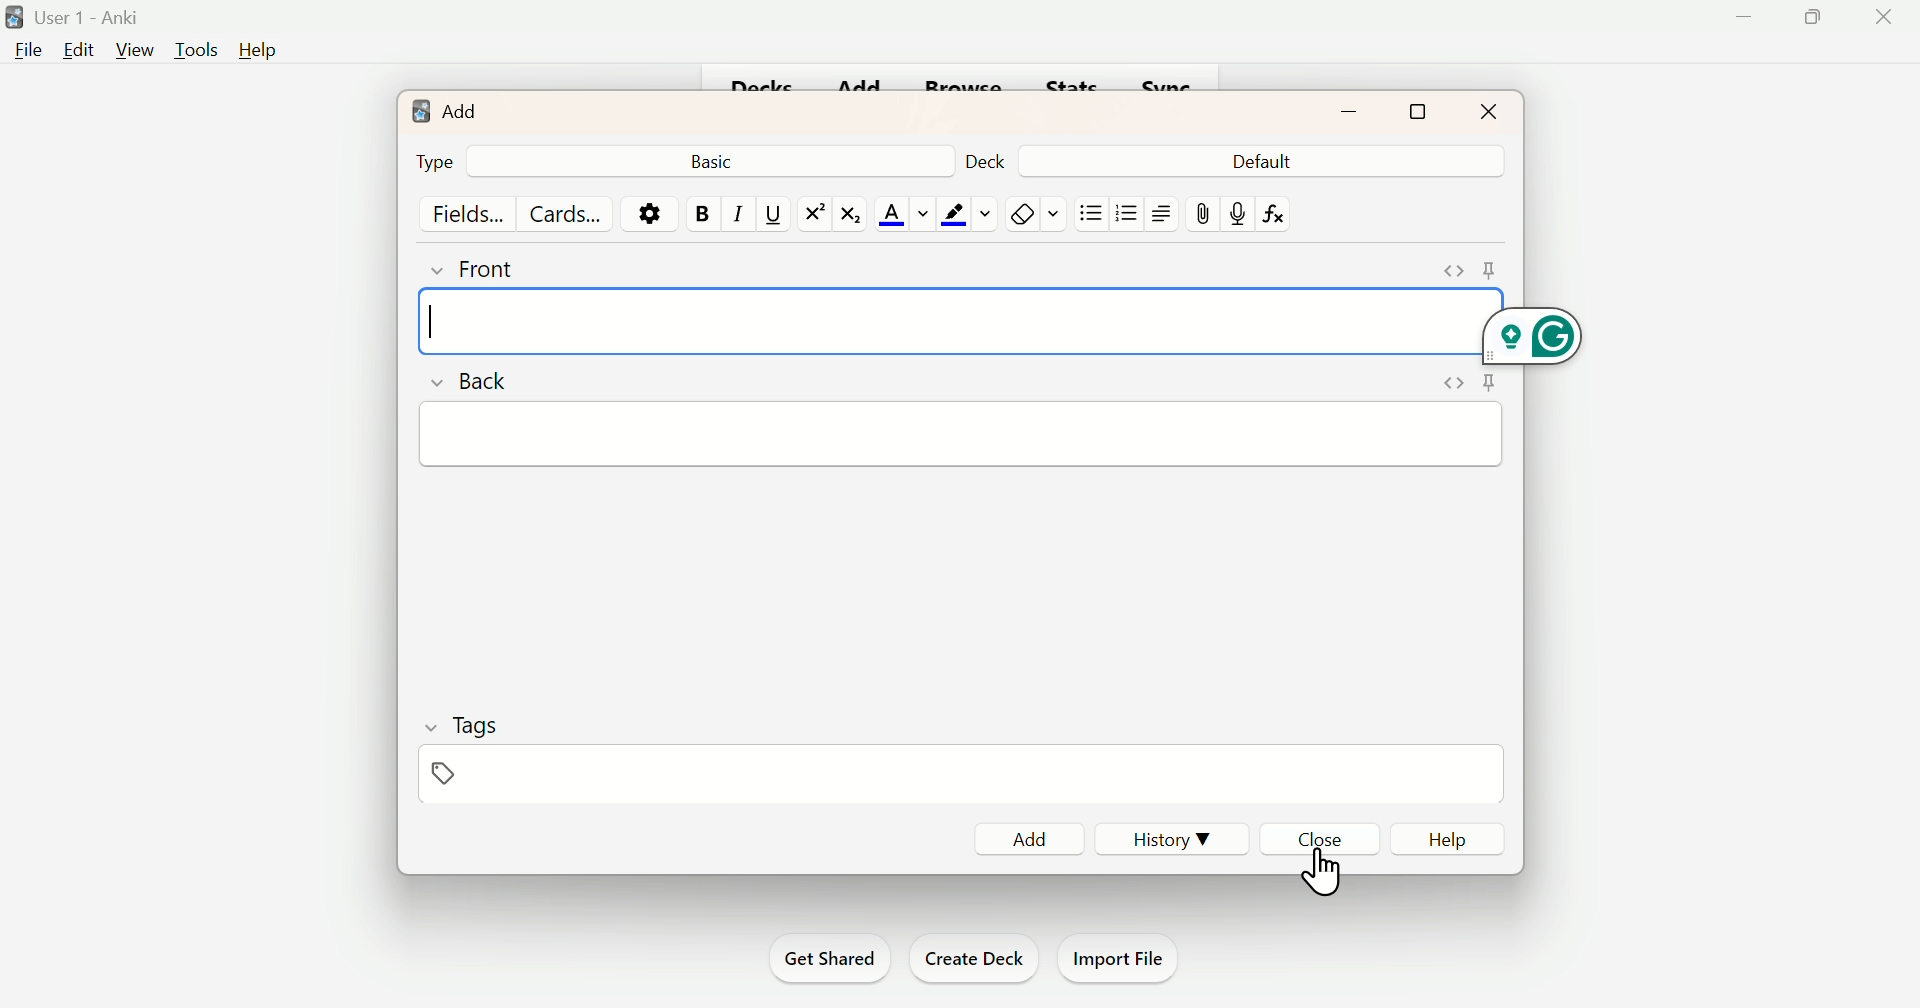 The height and width of the screenshot is (1008, 1920). What do you see at coordinates (480, 723) in the screenshot?
I see `Tags` at bounding box center [480, 723].